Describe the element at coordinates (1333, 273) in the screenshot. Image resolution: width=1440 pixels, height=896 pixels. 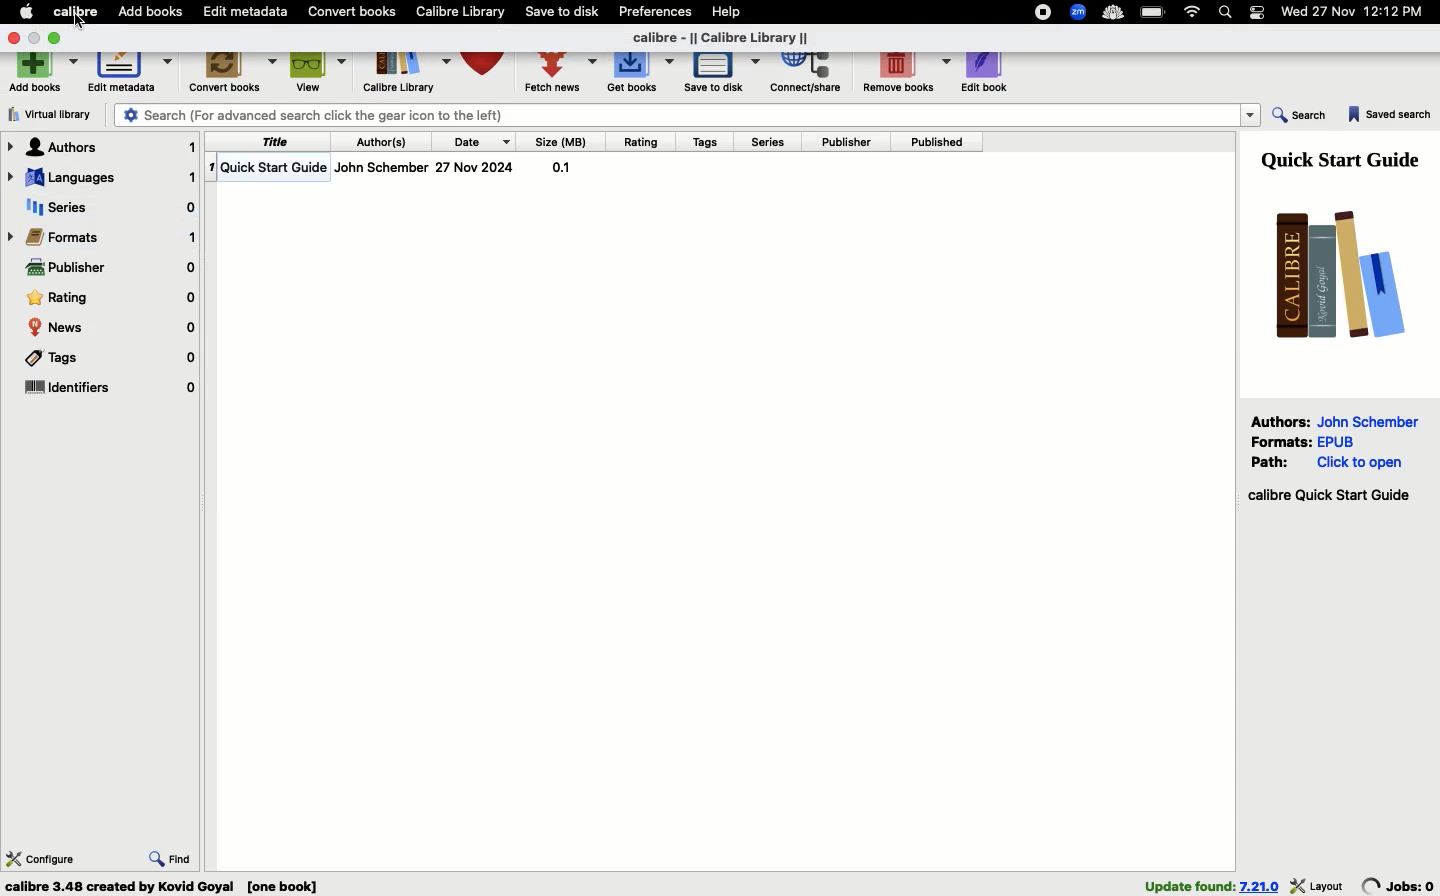
I see `Logo` at that location.